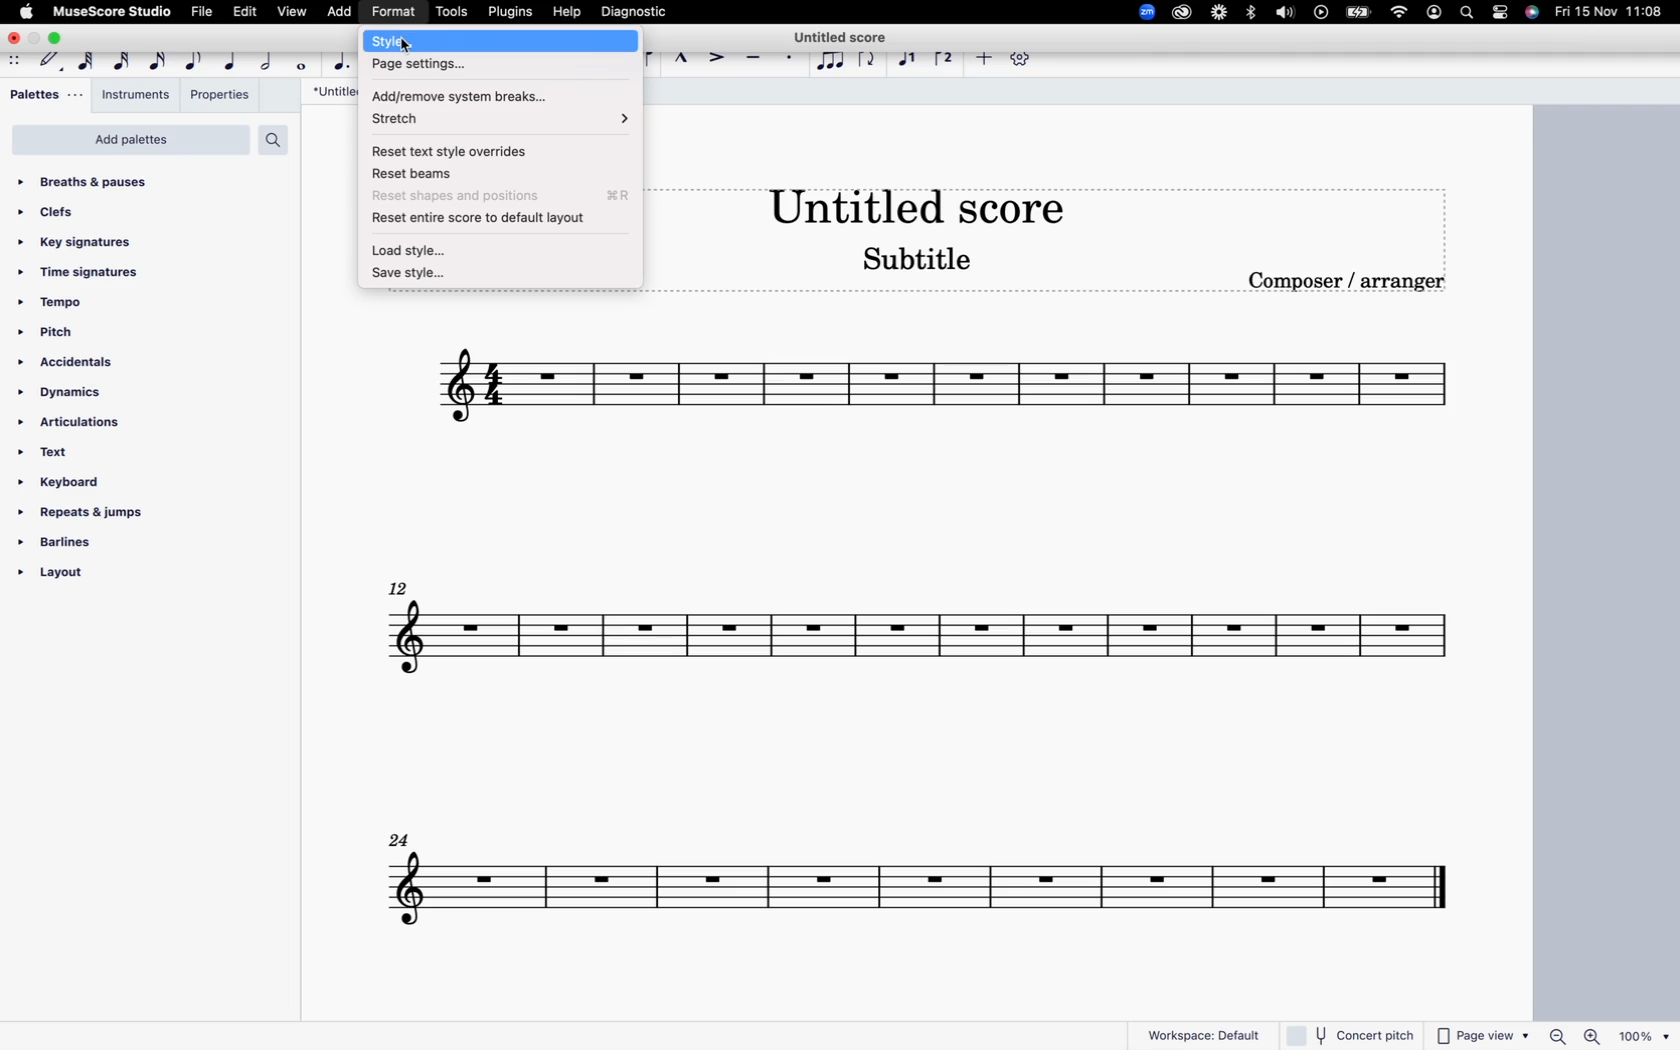 Image resolution: width=1680 pixels, height=1050 pixels. I want to click on search, so click(1469, 14).